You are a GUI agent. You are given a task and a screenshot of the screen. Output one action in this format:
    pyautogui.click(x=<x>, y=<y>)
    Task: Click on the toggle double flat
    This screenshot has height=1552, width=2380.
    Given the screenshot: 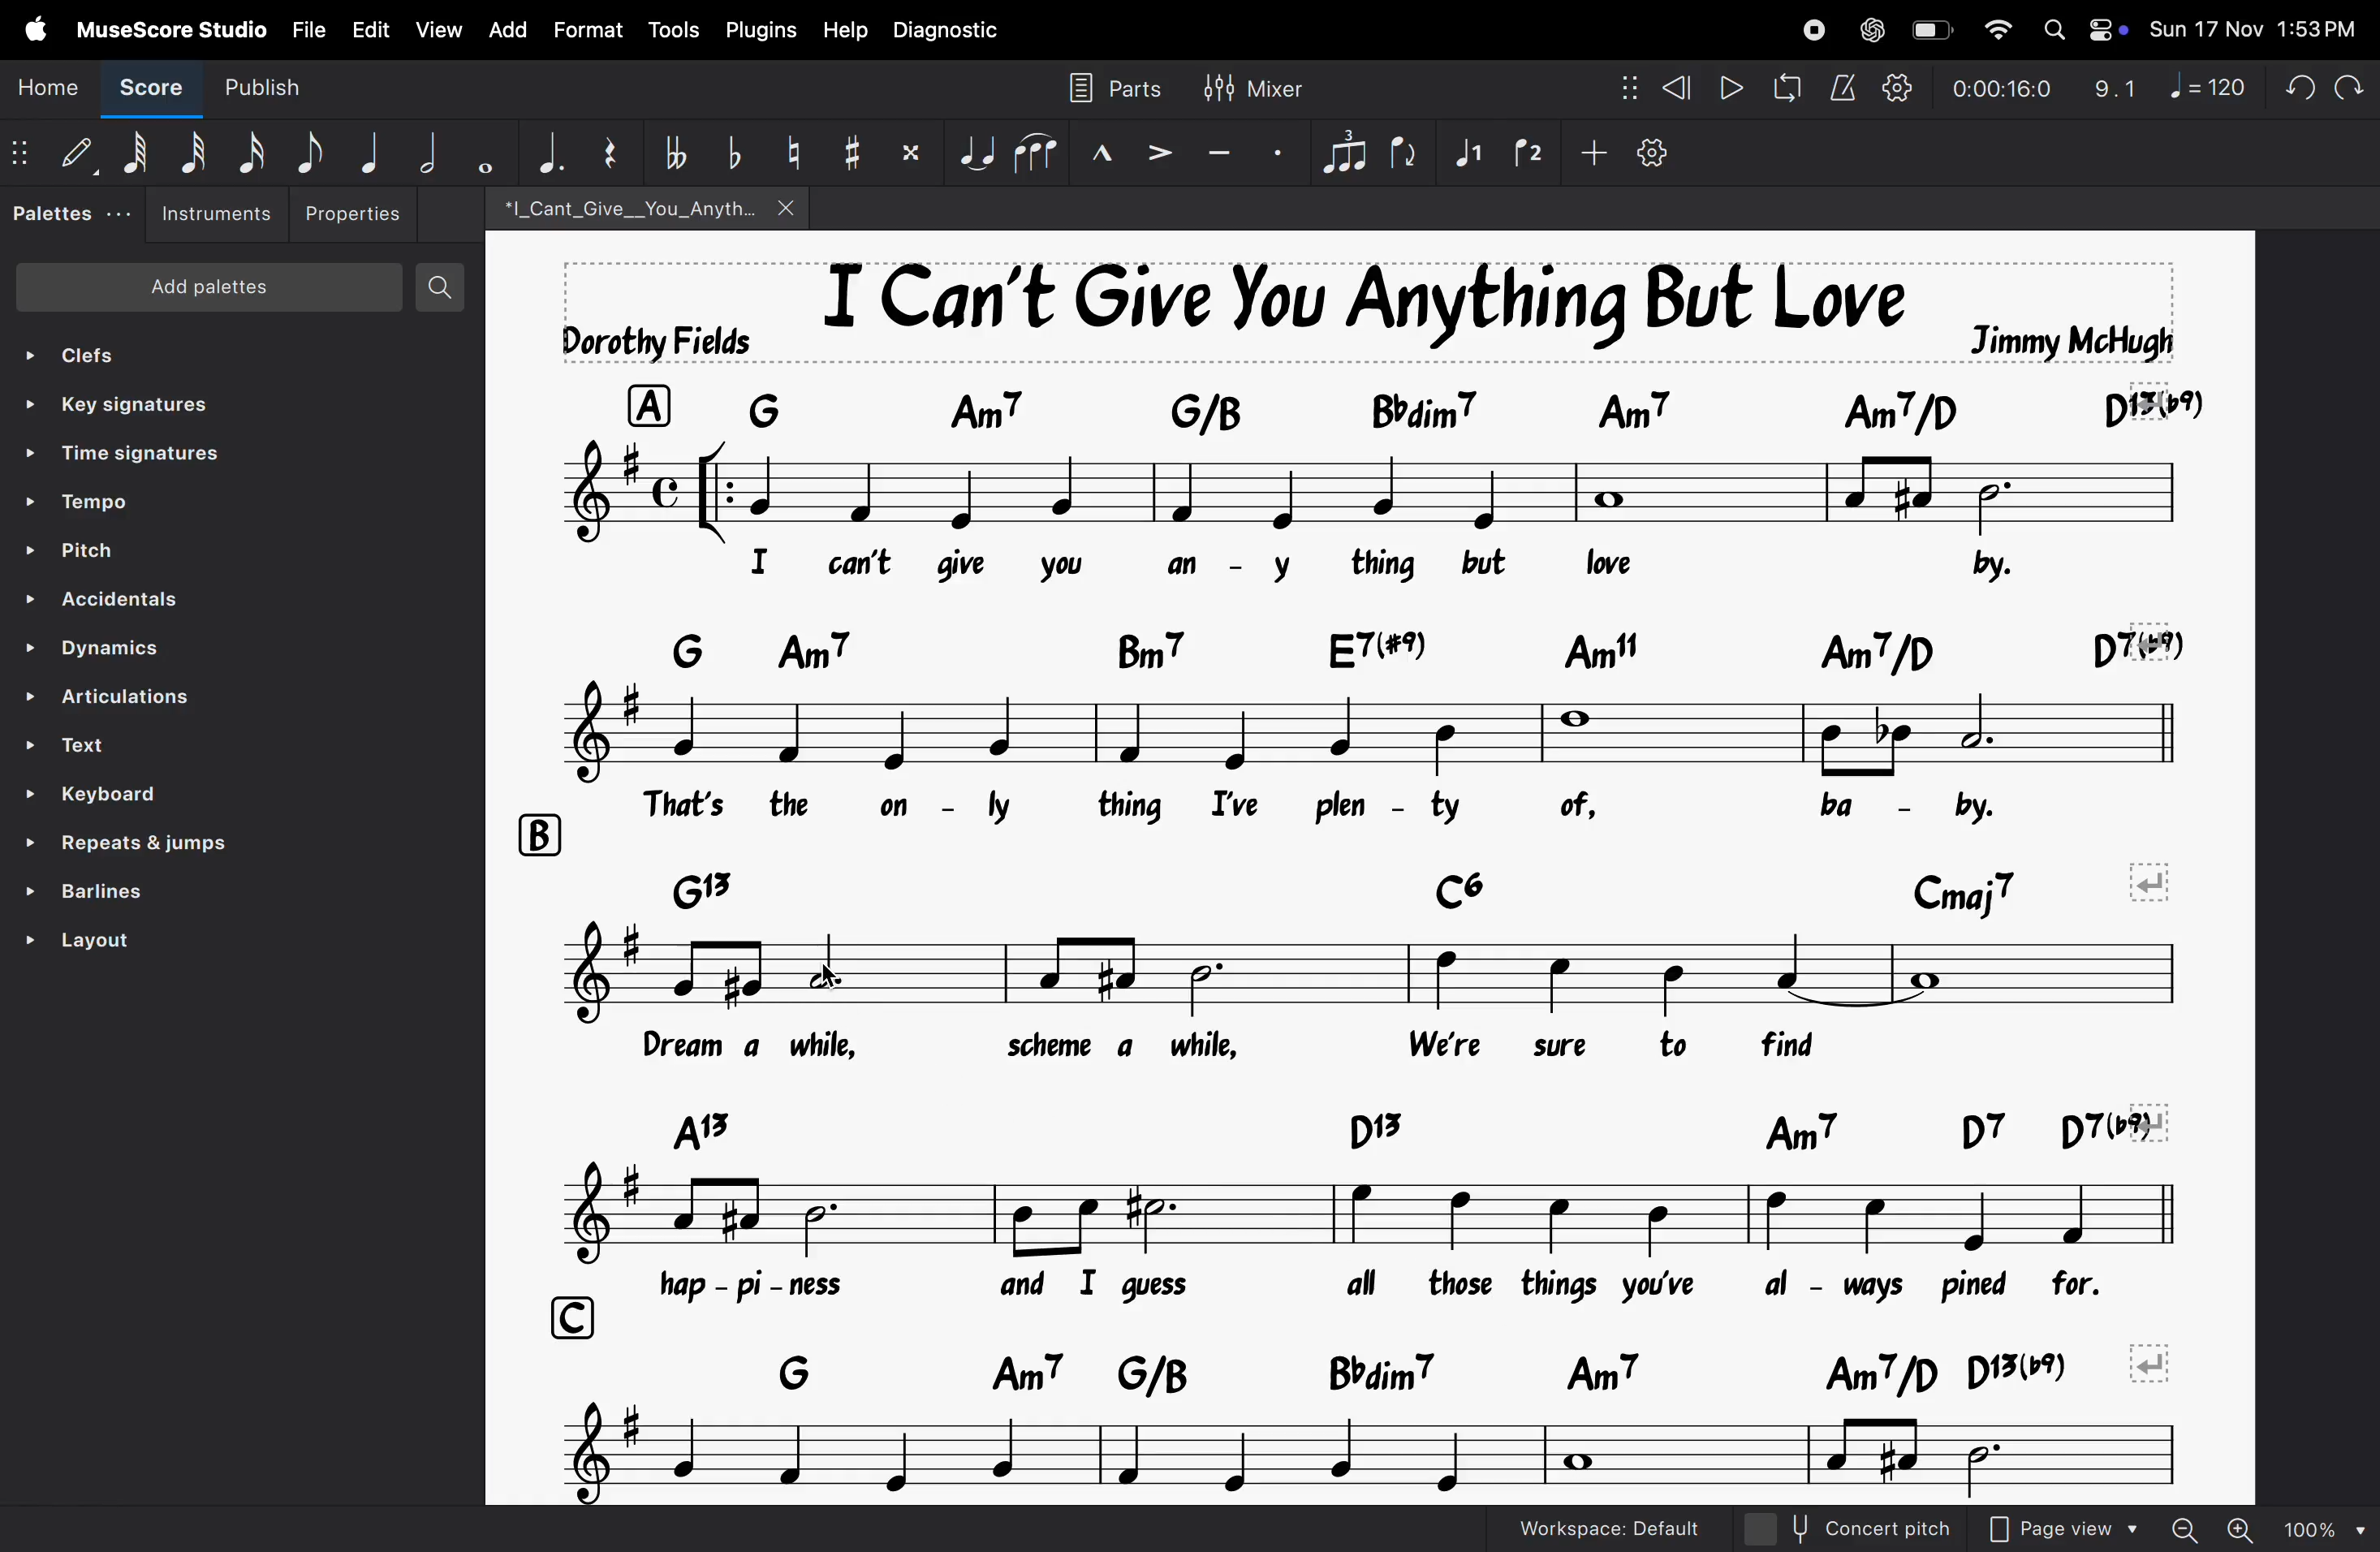 What is the action you would take?
    pyautogui.click(x=673, y=152)
    